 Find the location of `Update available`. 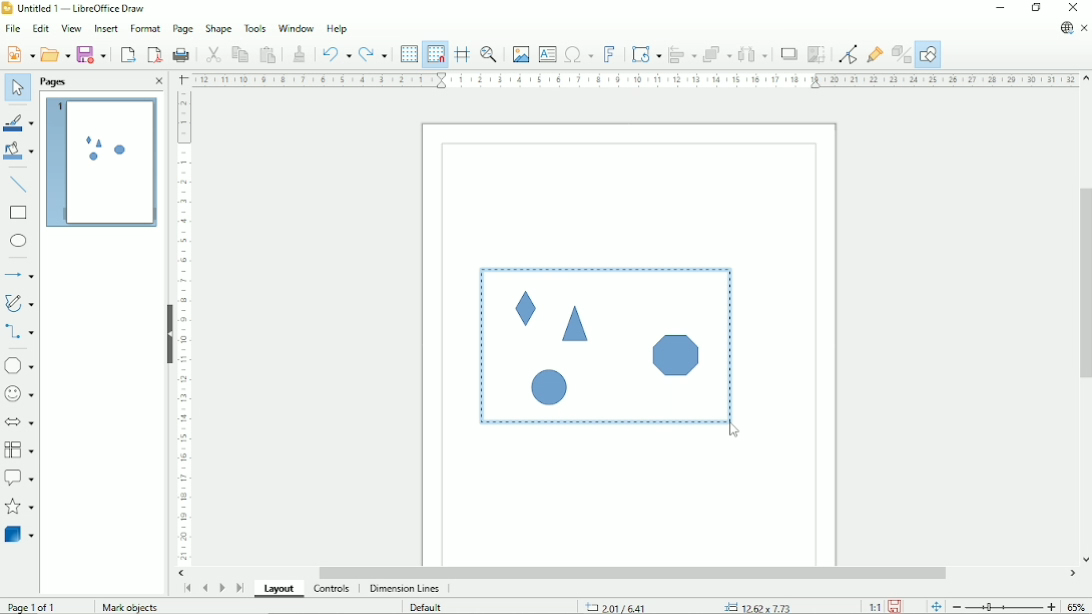

Update available is located at coordinates (1066, 28).